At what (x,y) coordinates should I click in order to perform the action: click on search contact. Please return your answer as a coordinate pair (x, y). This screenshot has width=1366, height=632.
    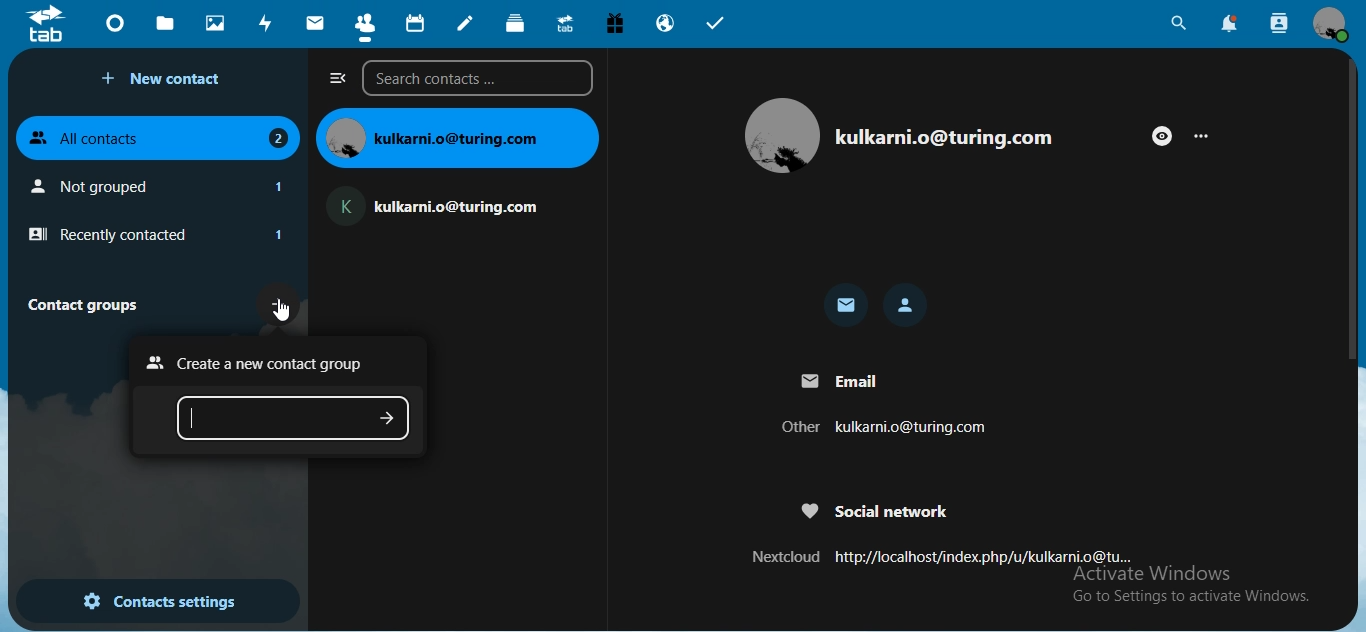
    Looking at the image, I should click on (482, 78).